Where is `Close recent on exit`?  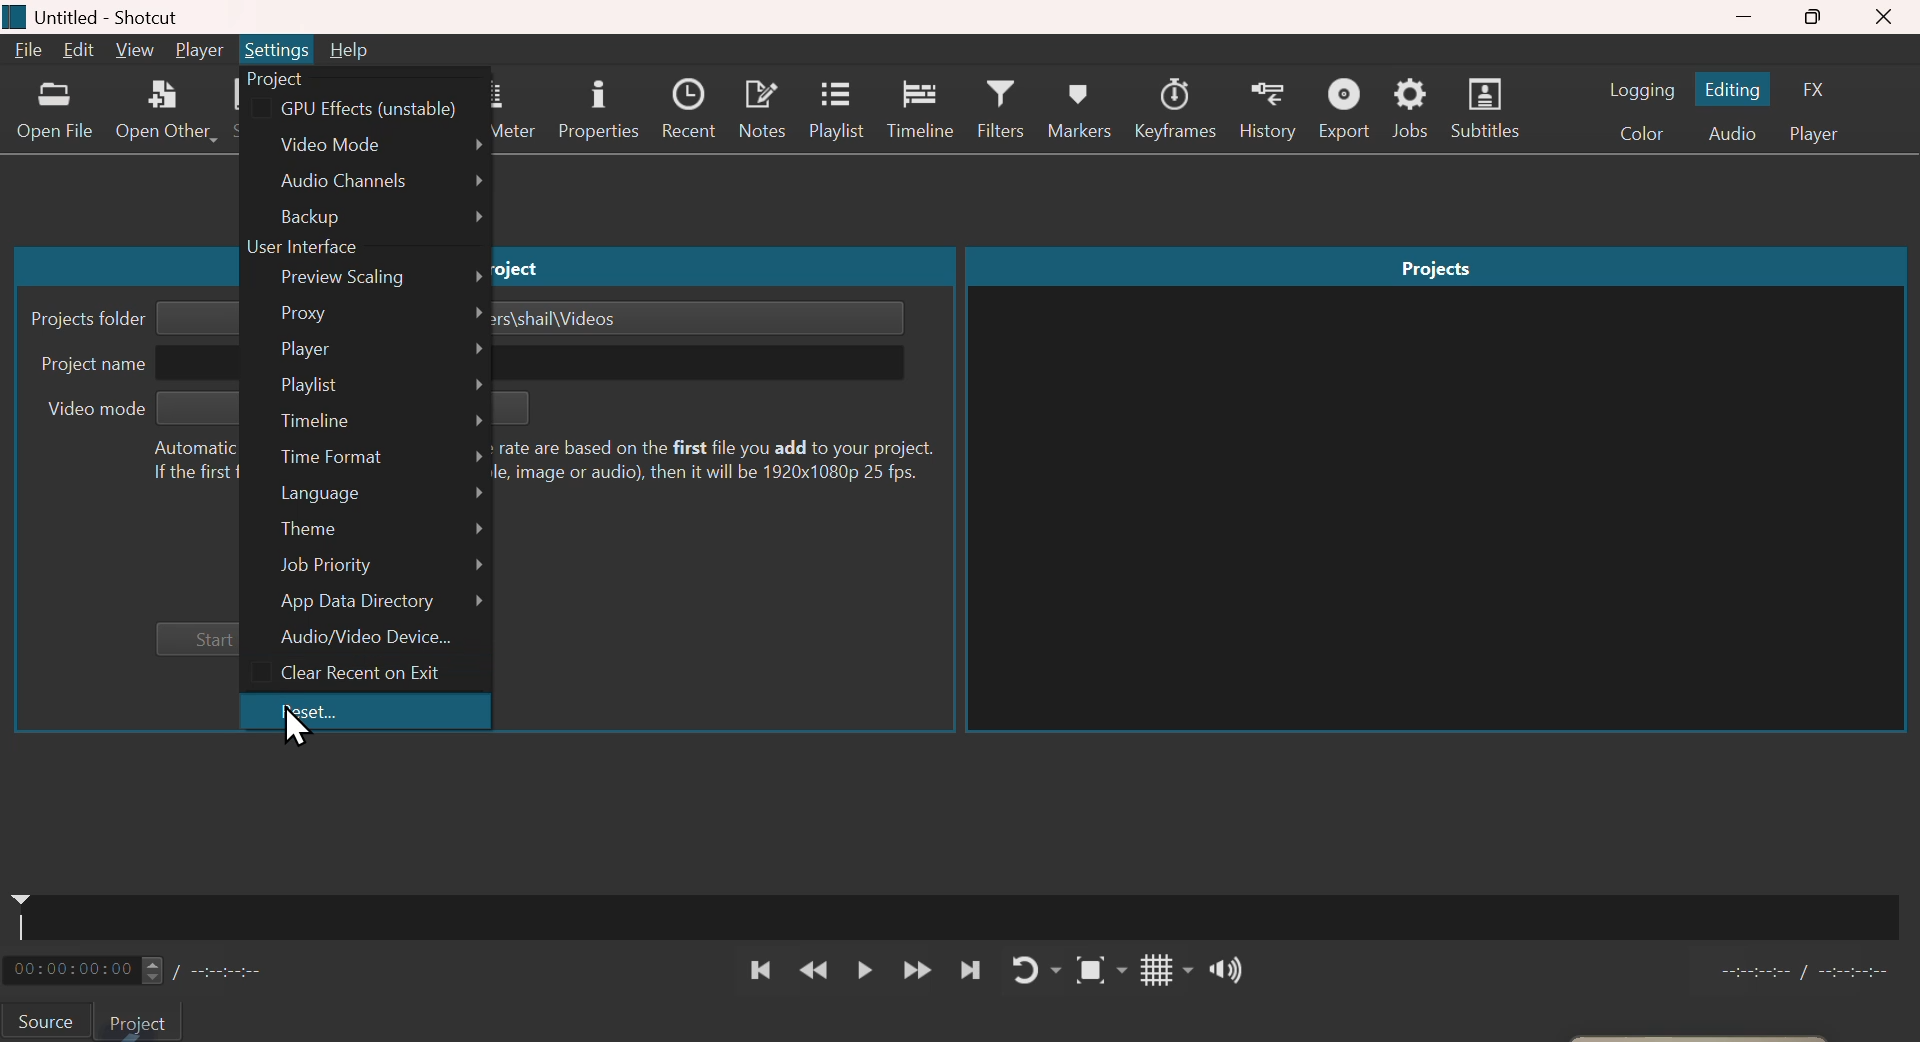 Close recent on exit is located at coordinates (365, 676).